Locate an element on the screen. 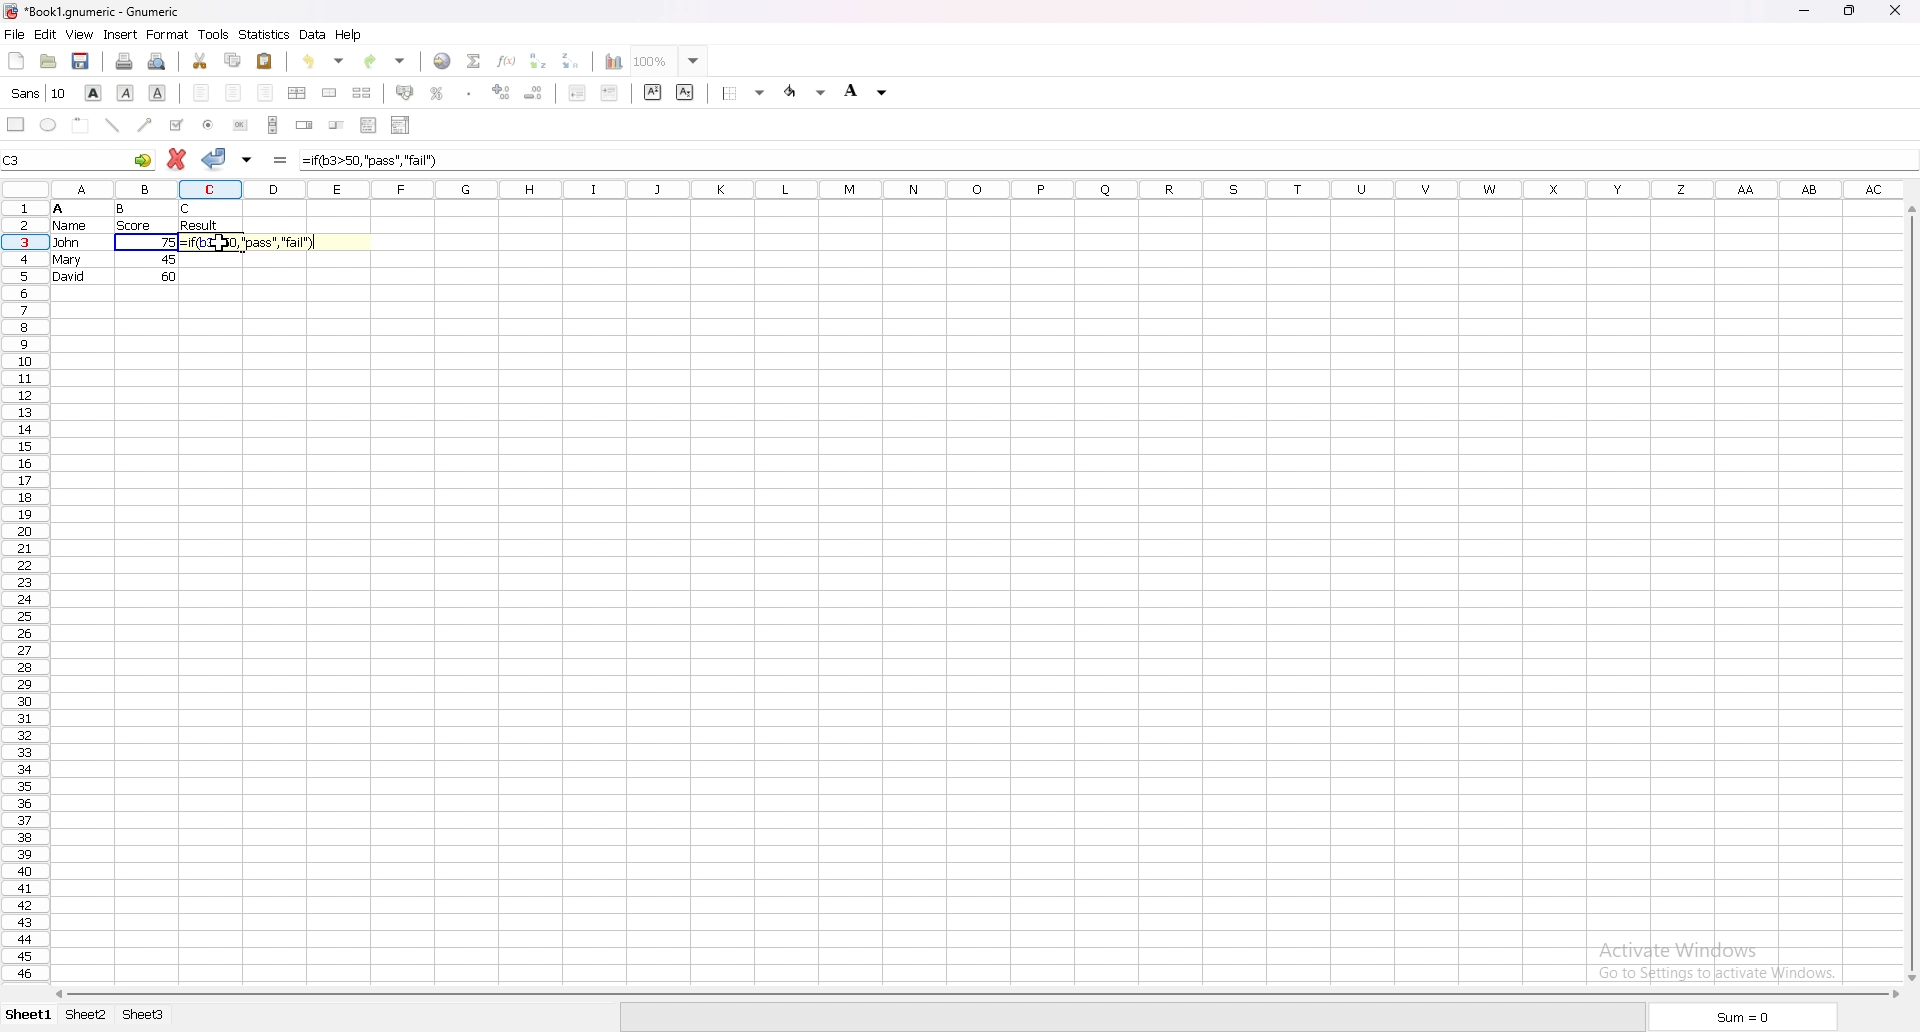  45 is located at coordinates (168, 259).